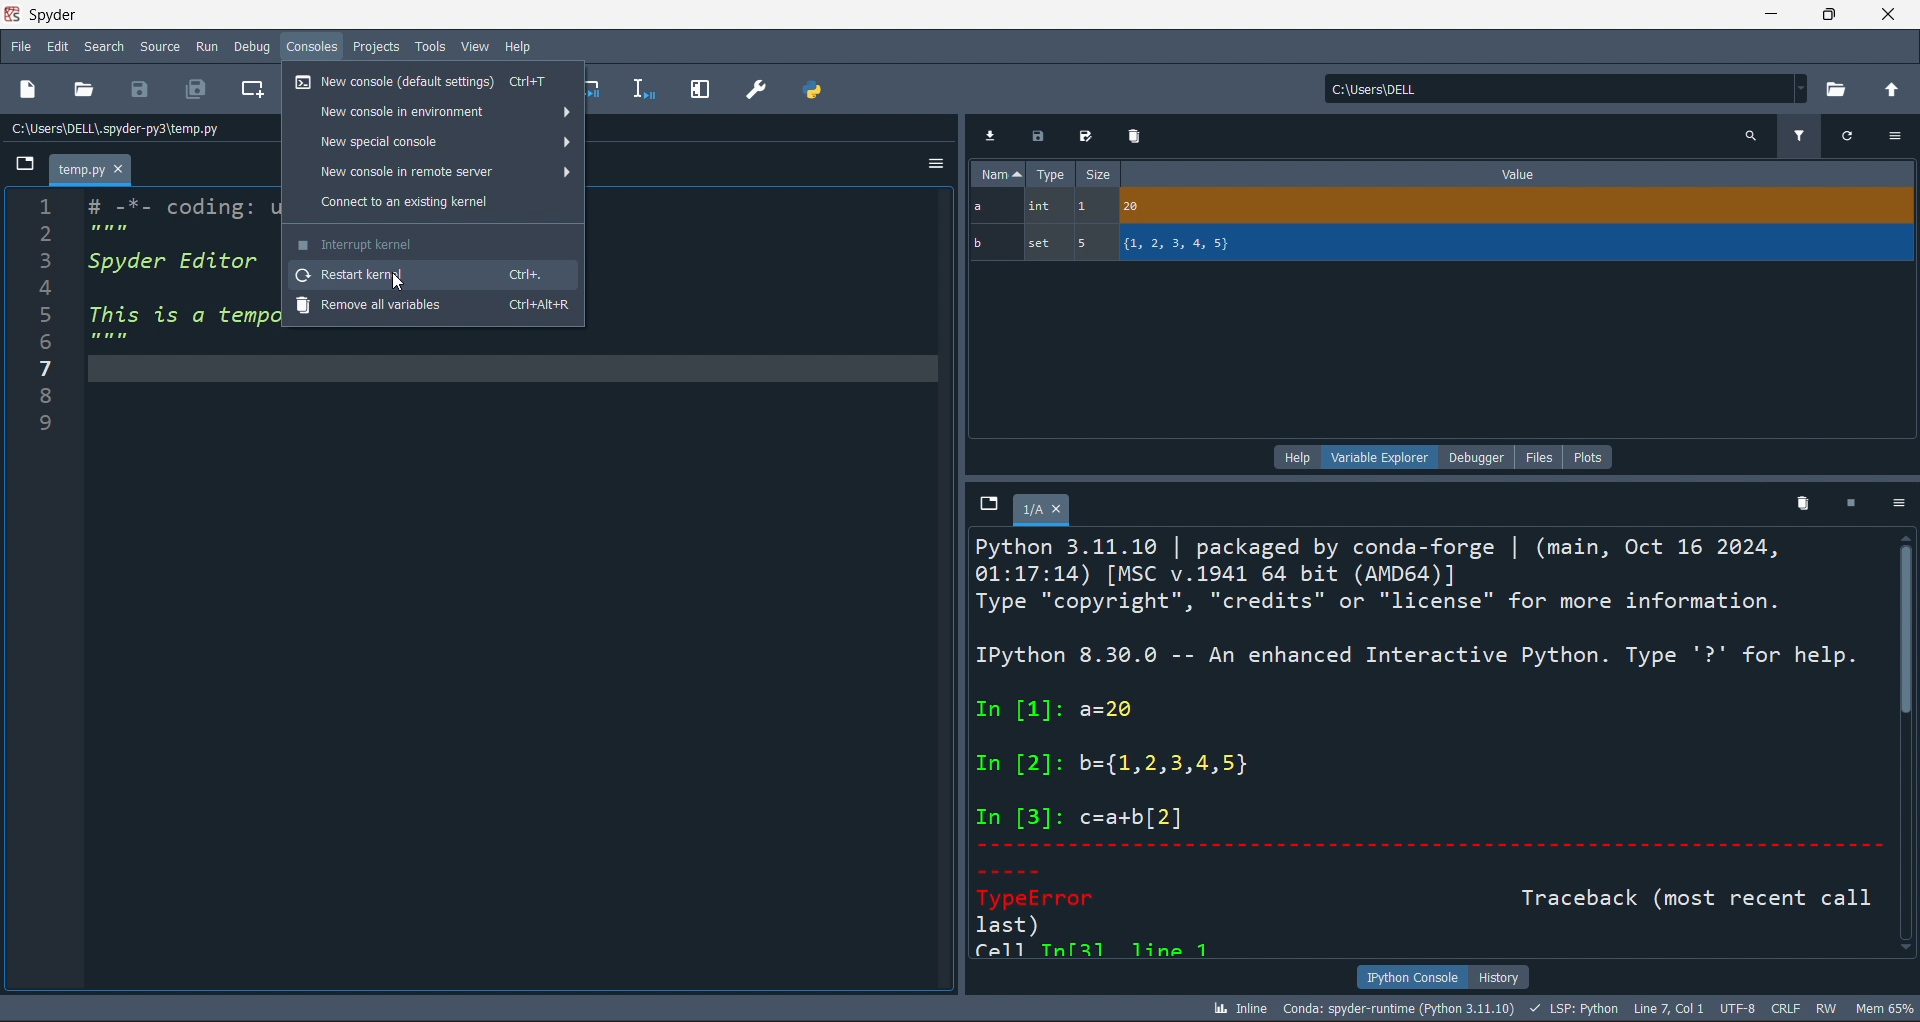 The width and height of the screenshot is (1920, 1022). I want to click on CONDA: SPYDER-RUNTIME (PYTHON 3.11.10), so click(1398, 1007).